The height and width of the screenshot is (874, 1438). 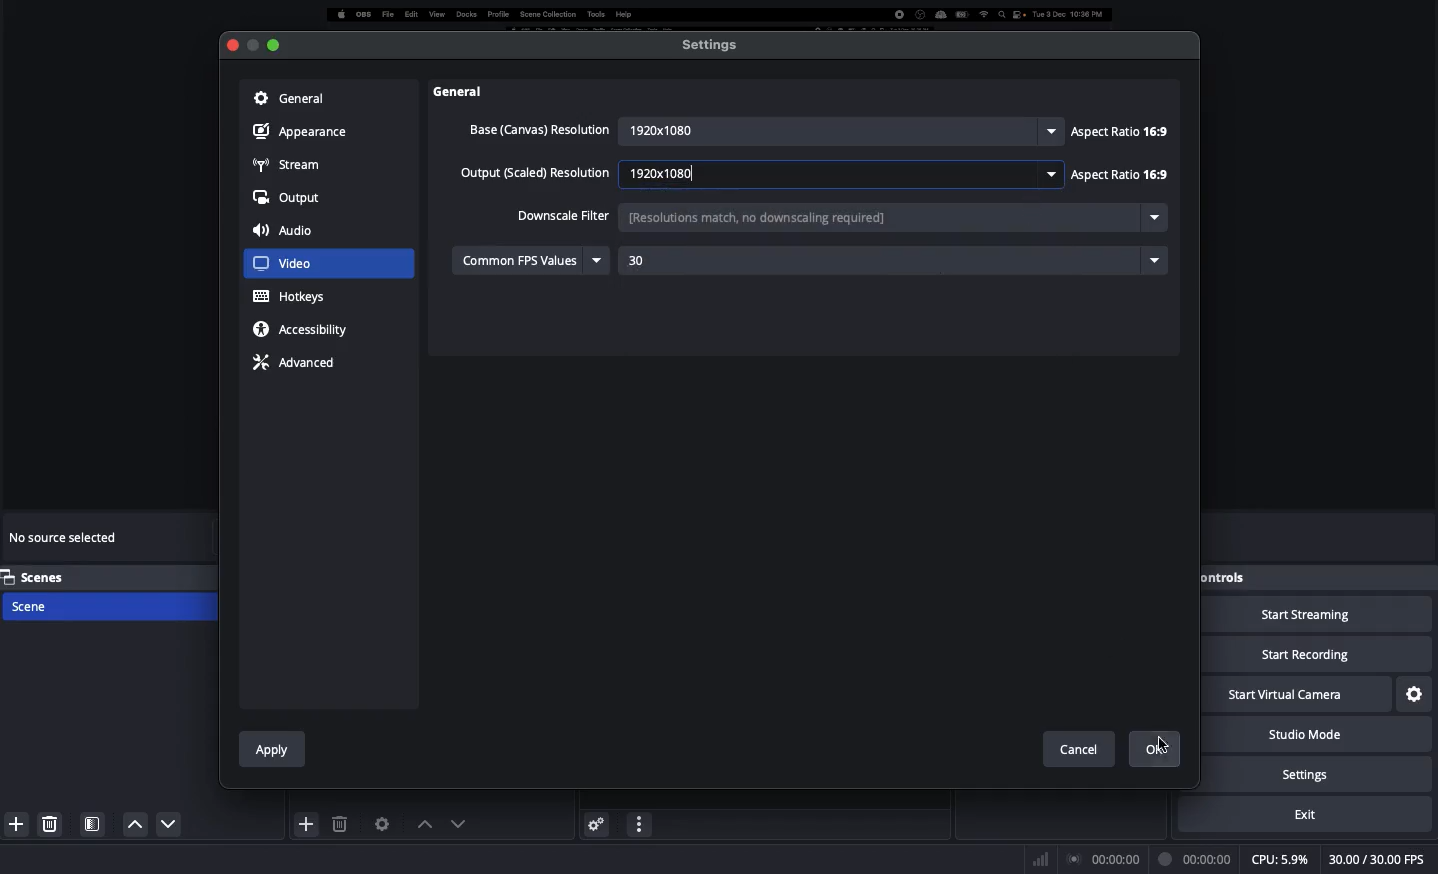 I want to click on Button, so click(x=252, y=45).